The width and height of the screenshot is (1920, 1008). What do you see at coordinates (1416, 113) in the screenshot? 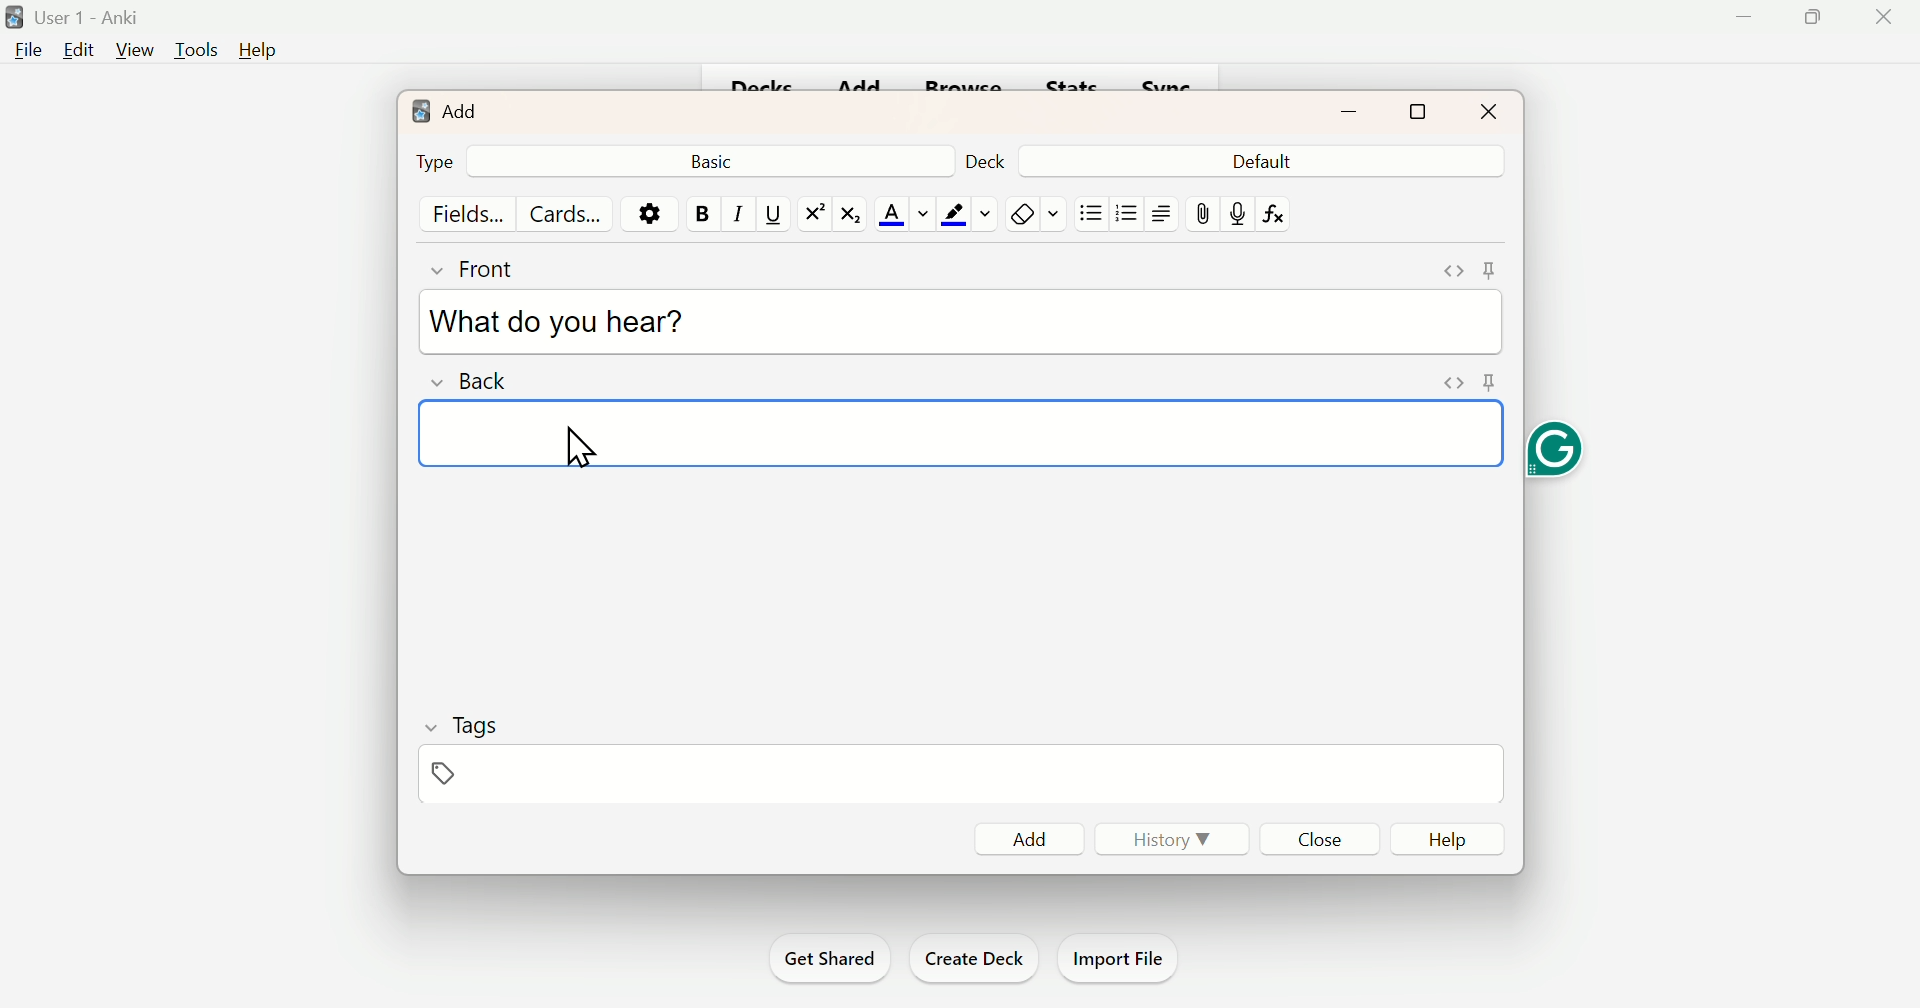
I see `maximize` at bounding box center [1416, 113].